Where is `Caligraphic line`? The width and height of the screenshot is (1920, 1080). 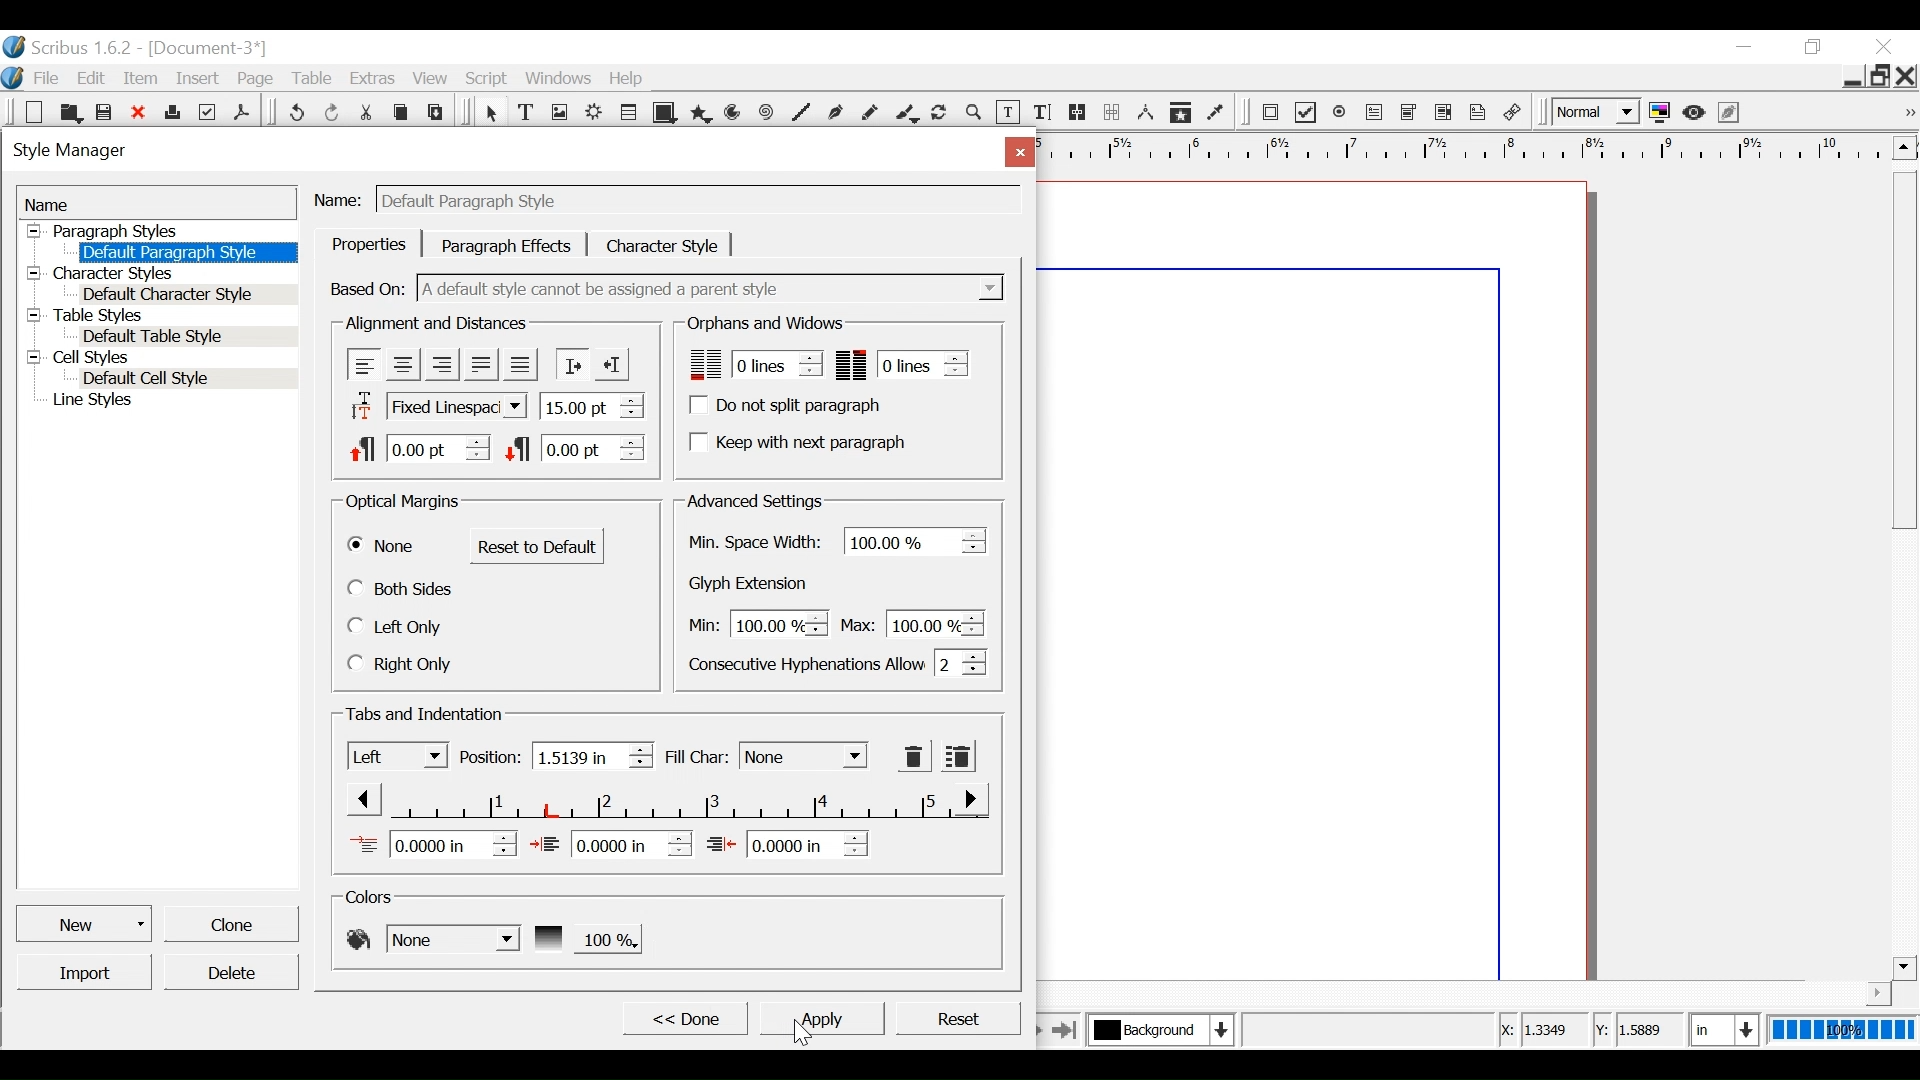
Caligraphic line is located at coordinates (908, 115).